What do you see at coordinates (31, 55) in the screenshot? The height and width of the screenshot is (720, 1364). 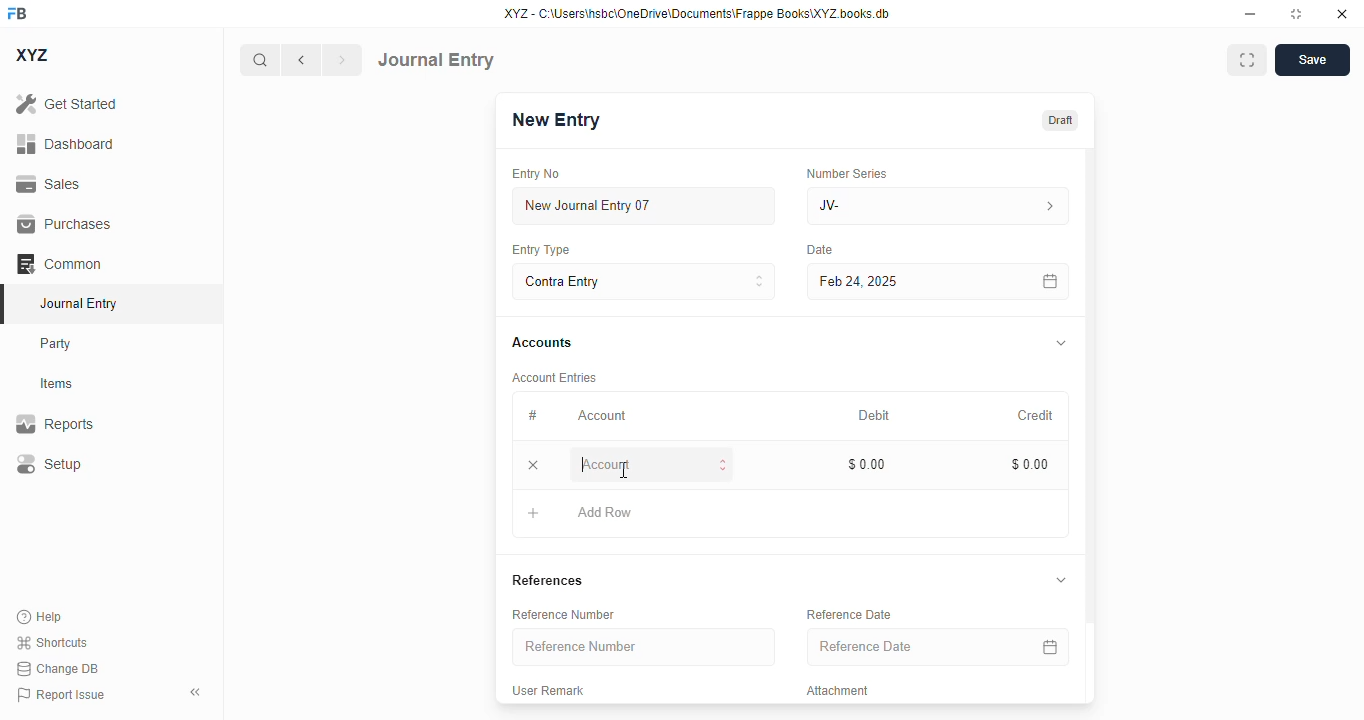 I see `XYZ` at bounding box center [31, 55].